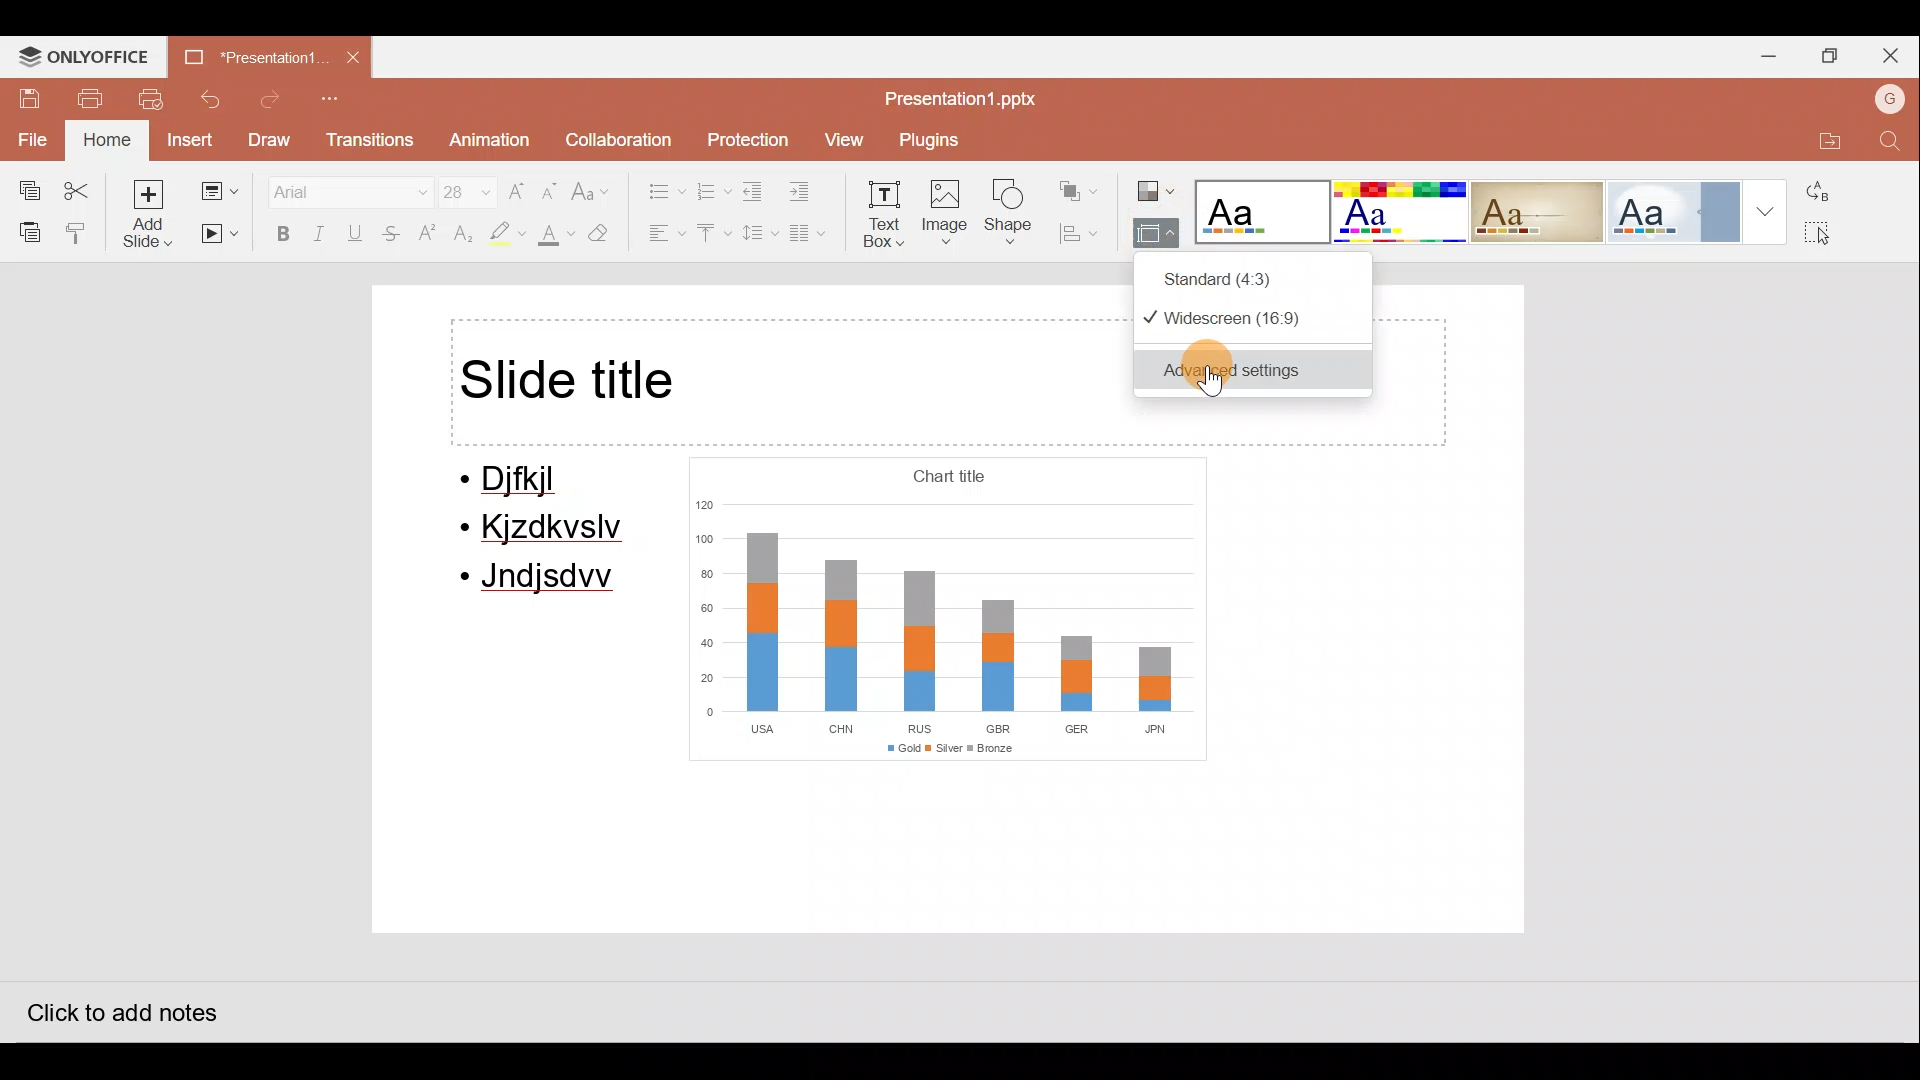  I want to click on Theme 2, so click(1404, 212).